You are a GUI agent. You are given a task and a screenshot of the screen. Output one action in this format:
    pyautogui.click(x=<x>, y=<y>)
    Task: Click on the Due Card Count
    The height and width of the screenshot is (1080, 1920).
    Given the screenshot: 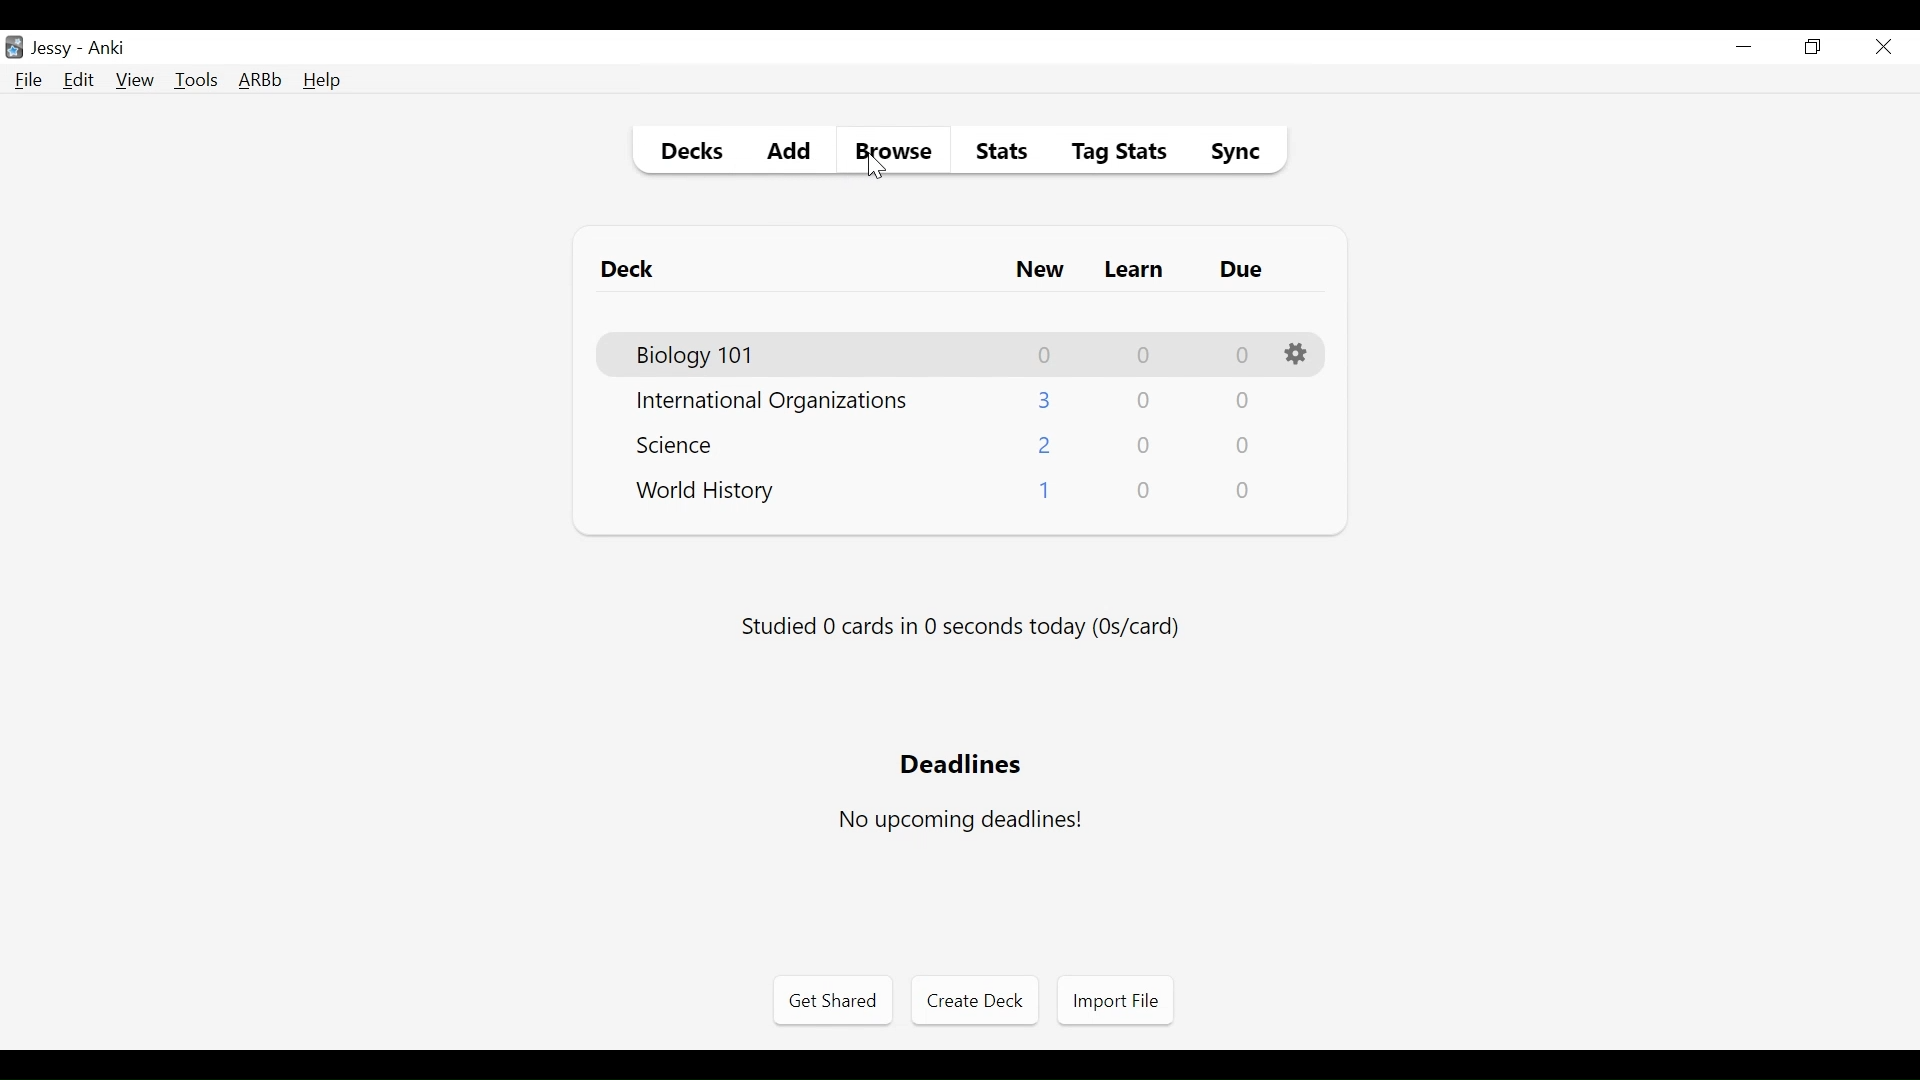 What is the action you would take?
    pyautogui.click(x=1244, y=447)
    